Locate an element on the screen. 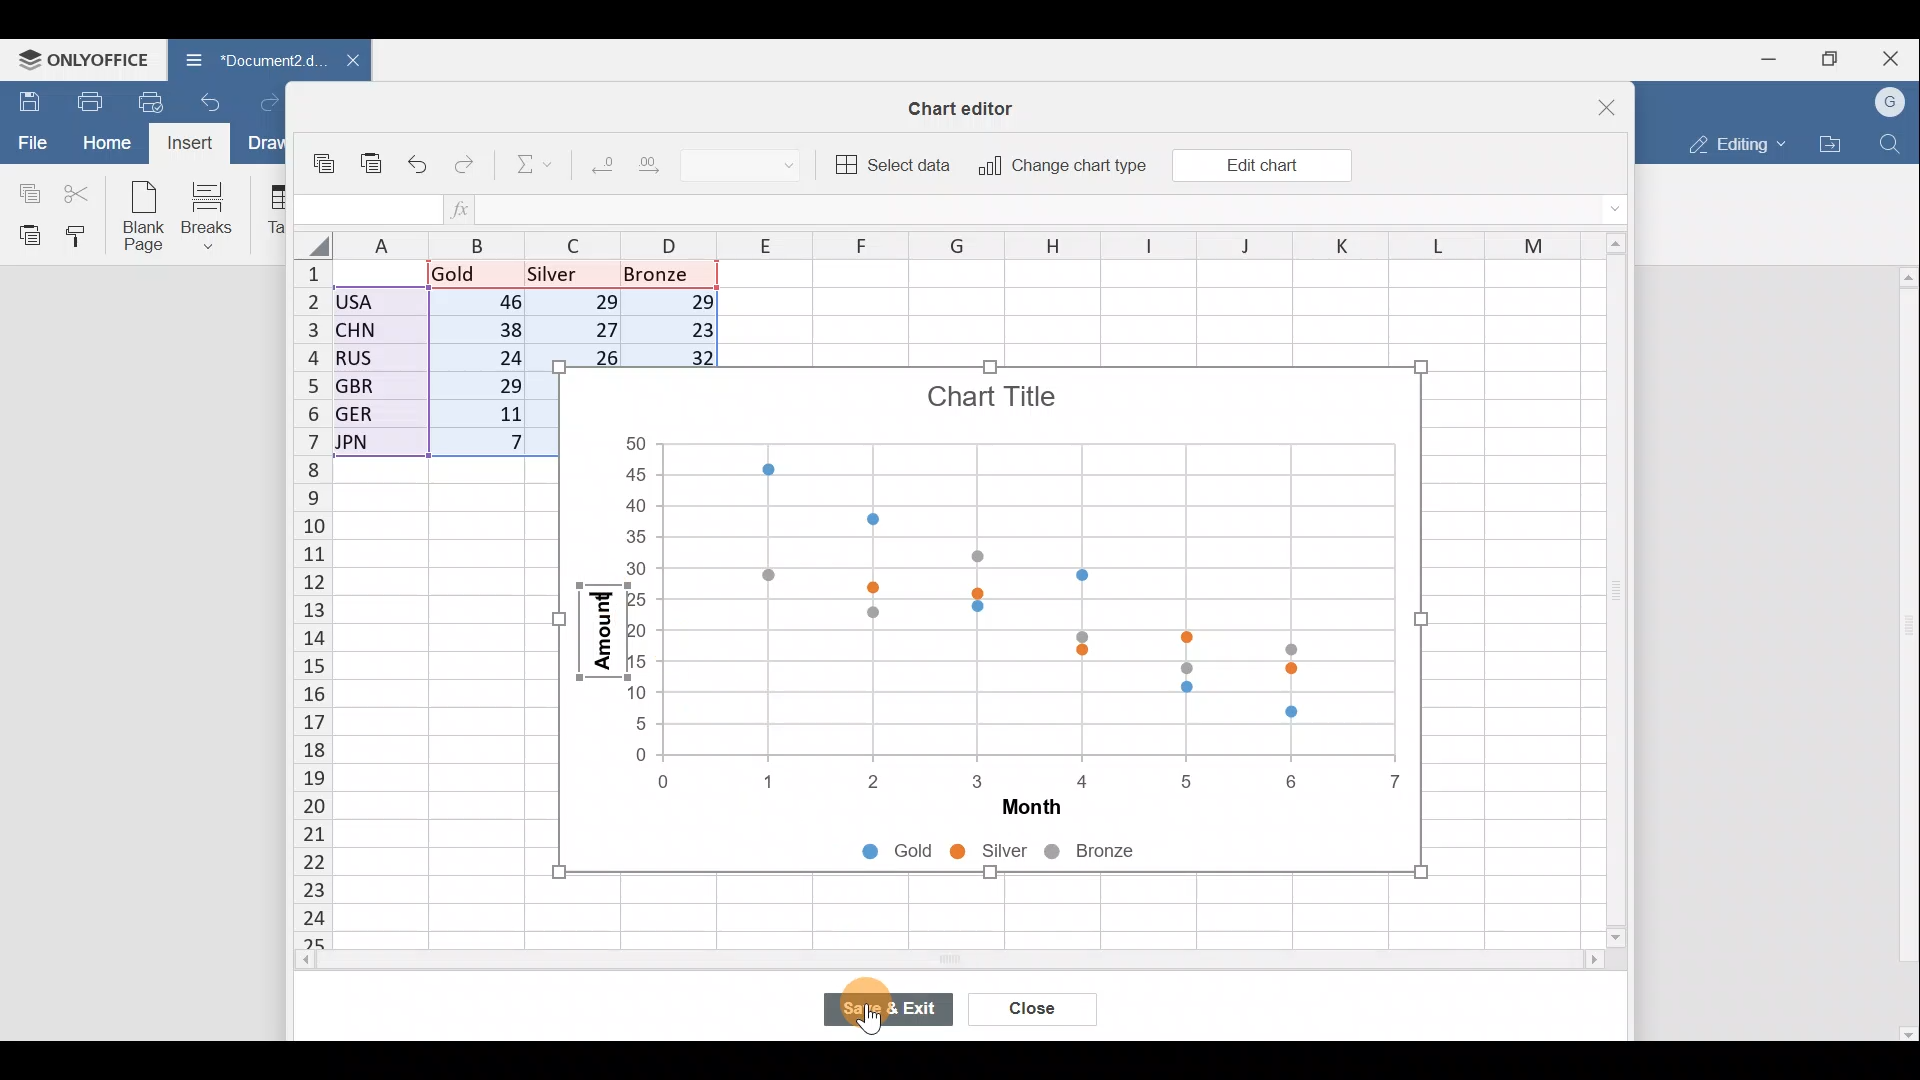 The width and height of the screenshot is (1920, 1080). Close is located at coordinates (1032, 1009).